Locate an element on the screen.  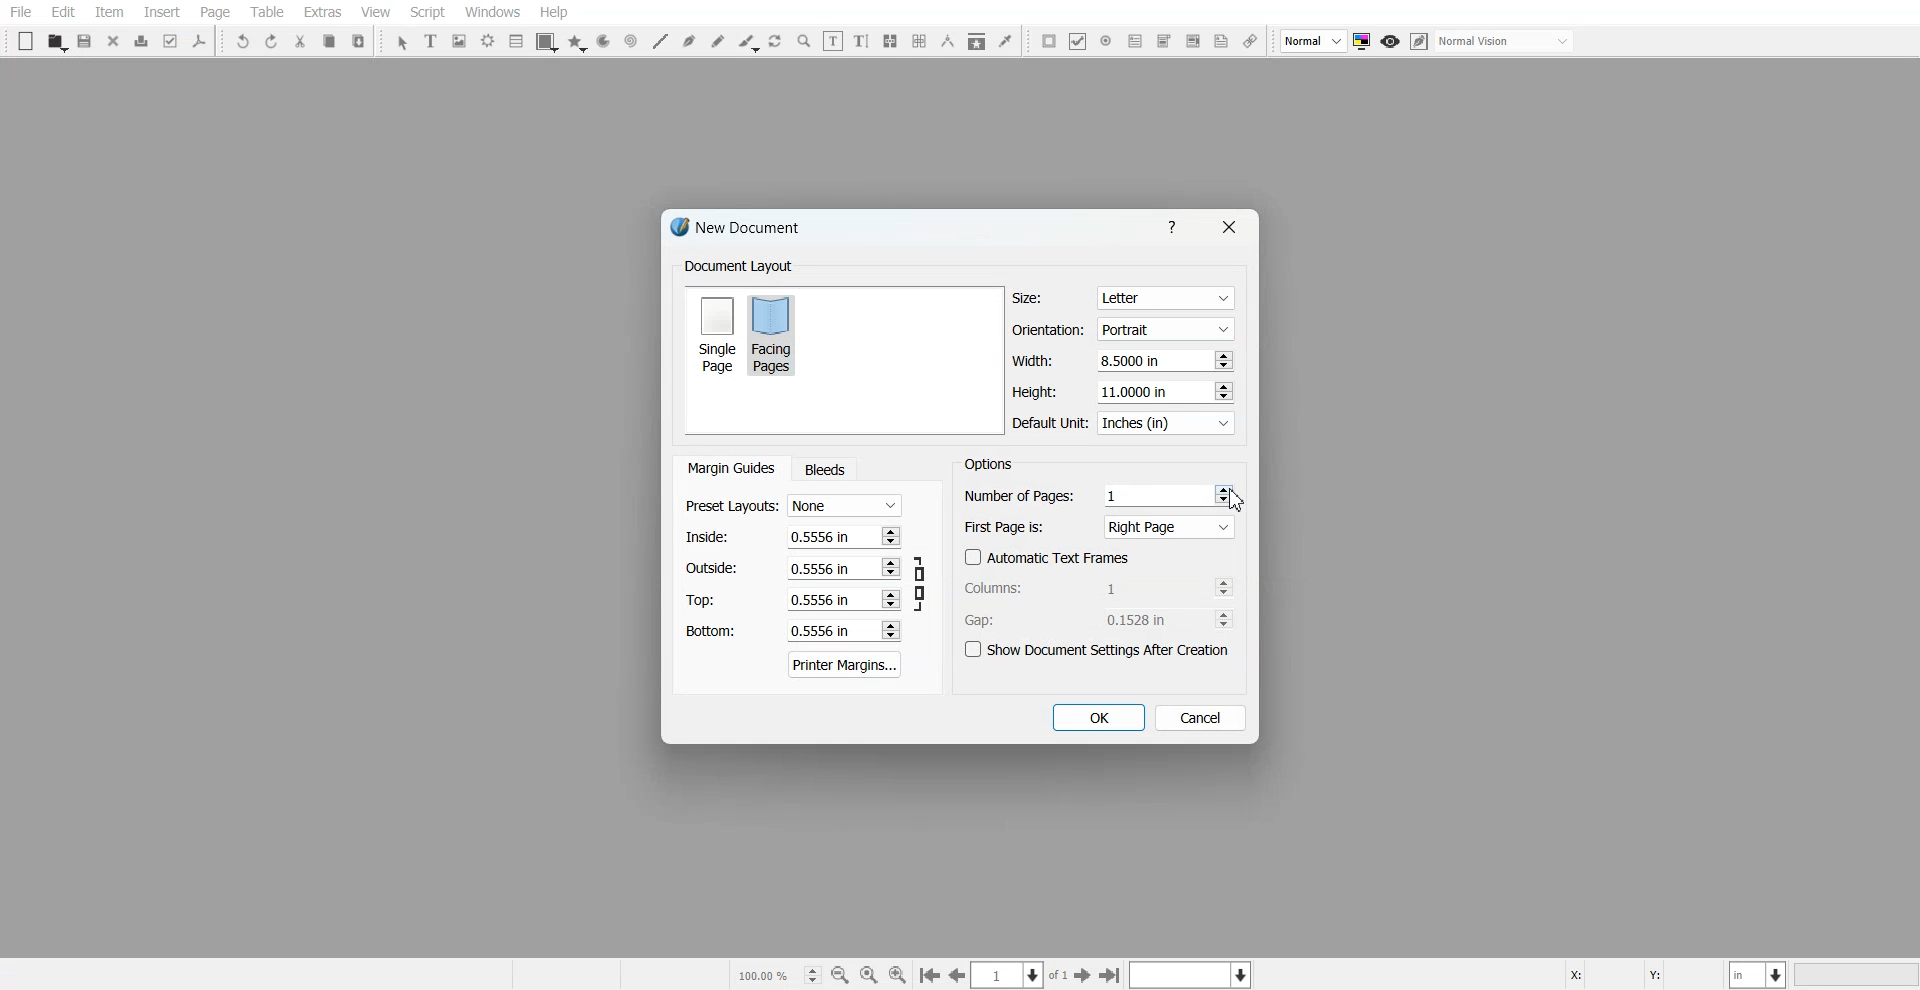
Show Document settings after Creation is located at coordinates (1100, 650).